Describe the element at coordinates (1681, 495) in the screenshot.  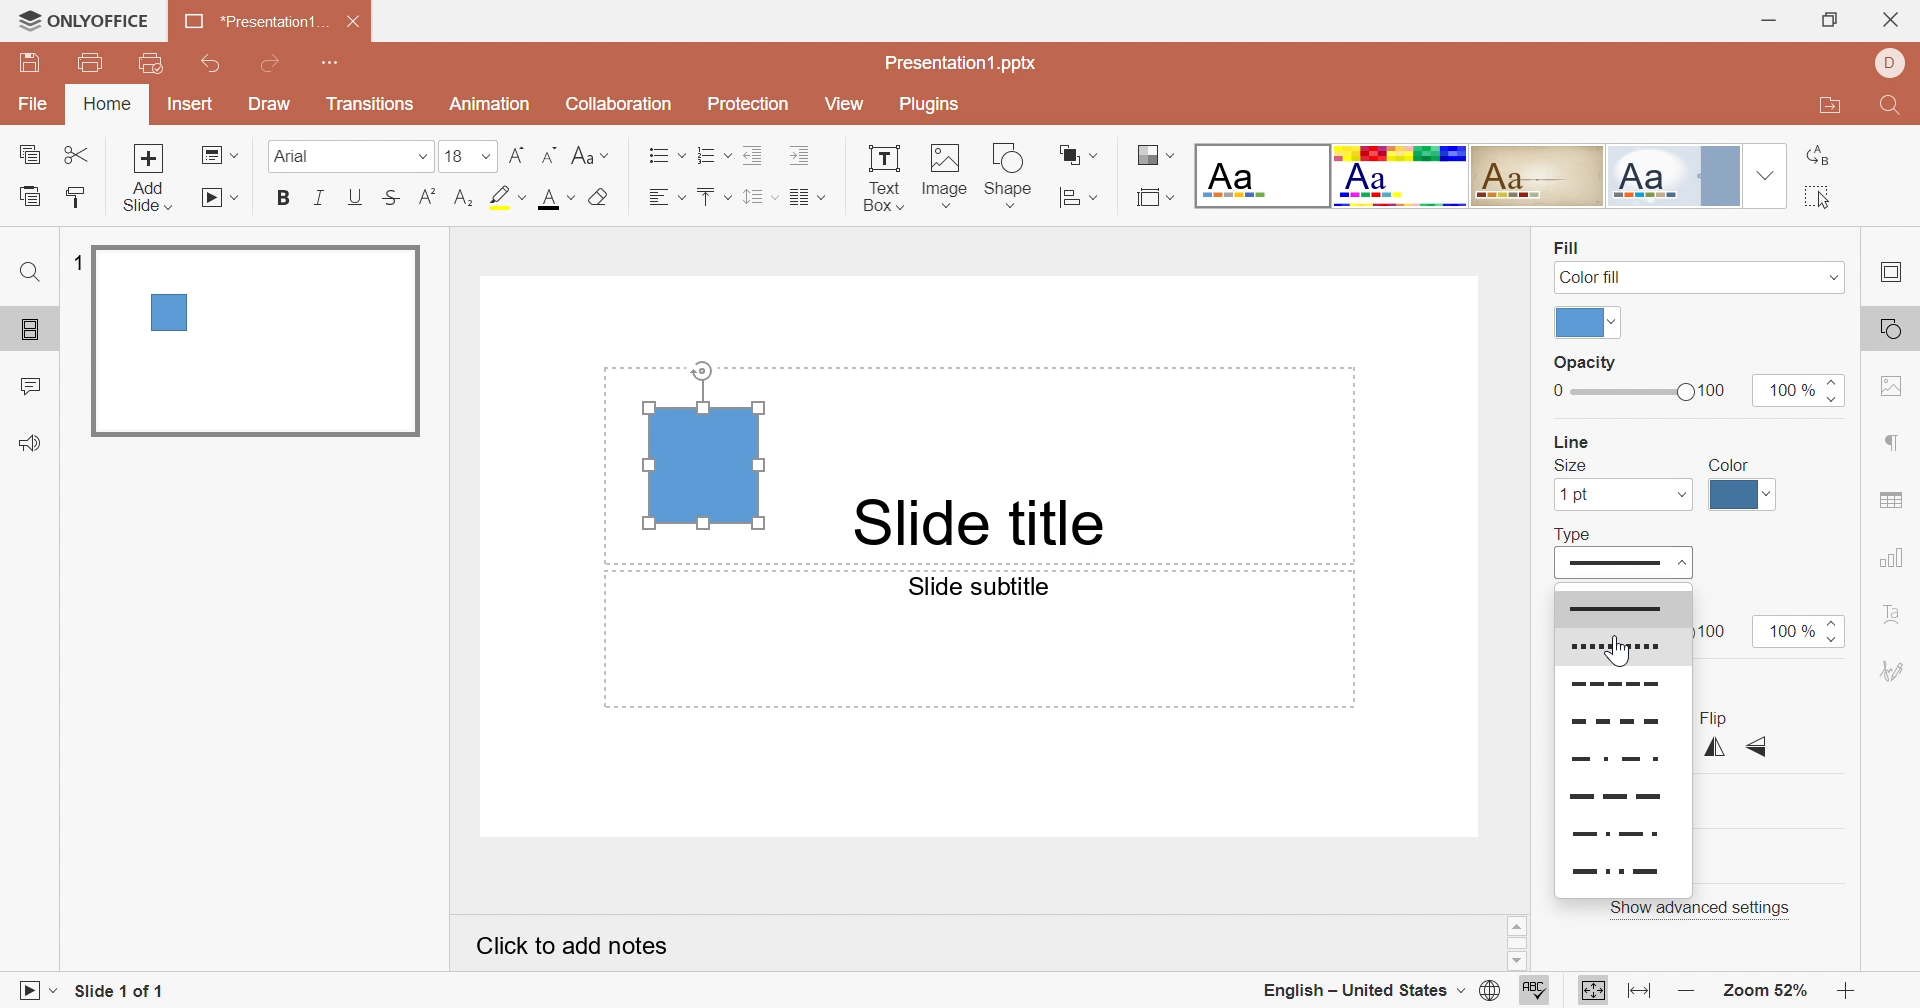
I see `Drop Down` at that location.